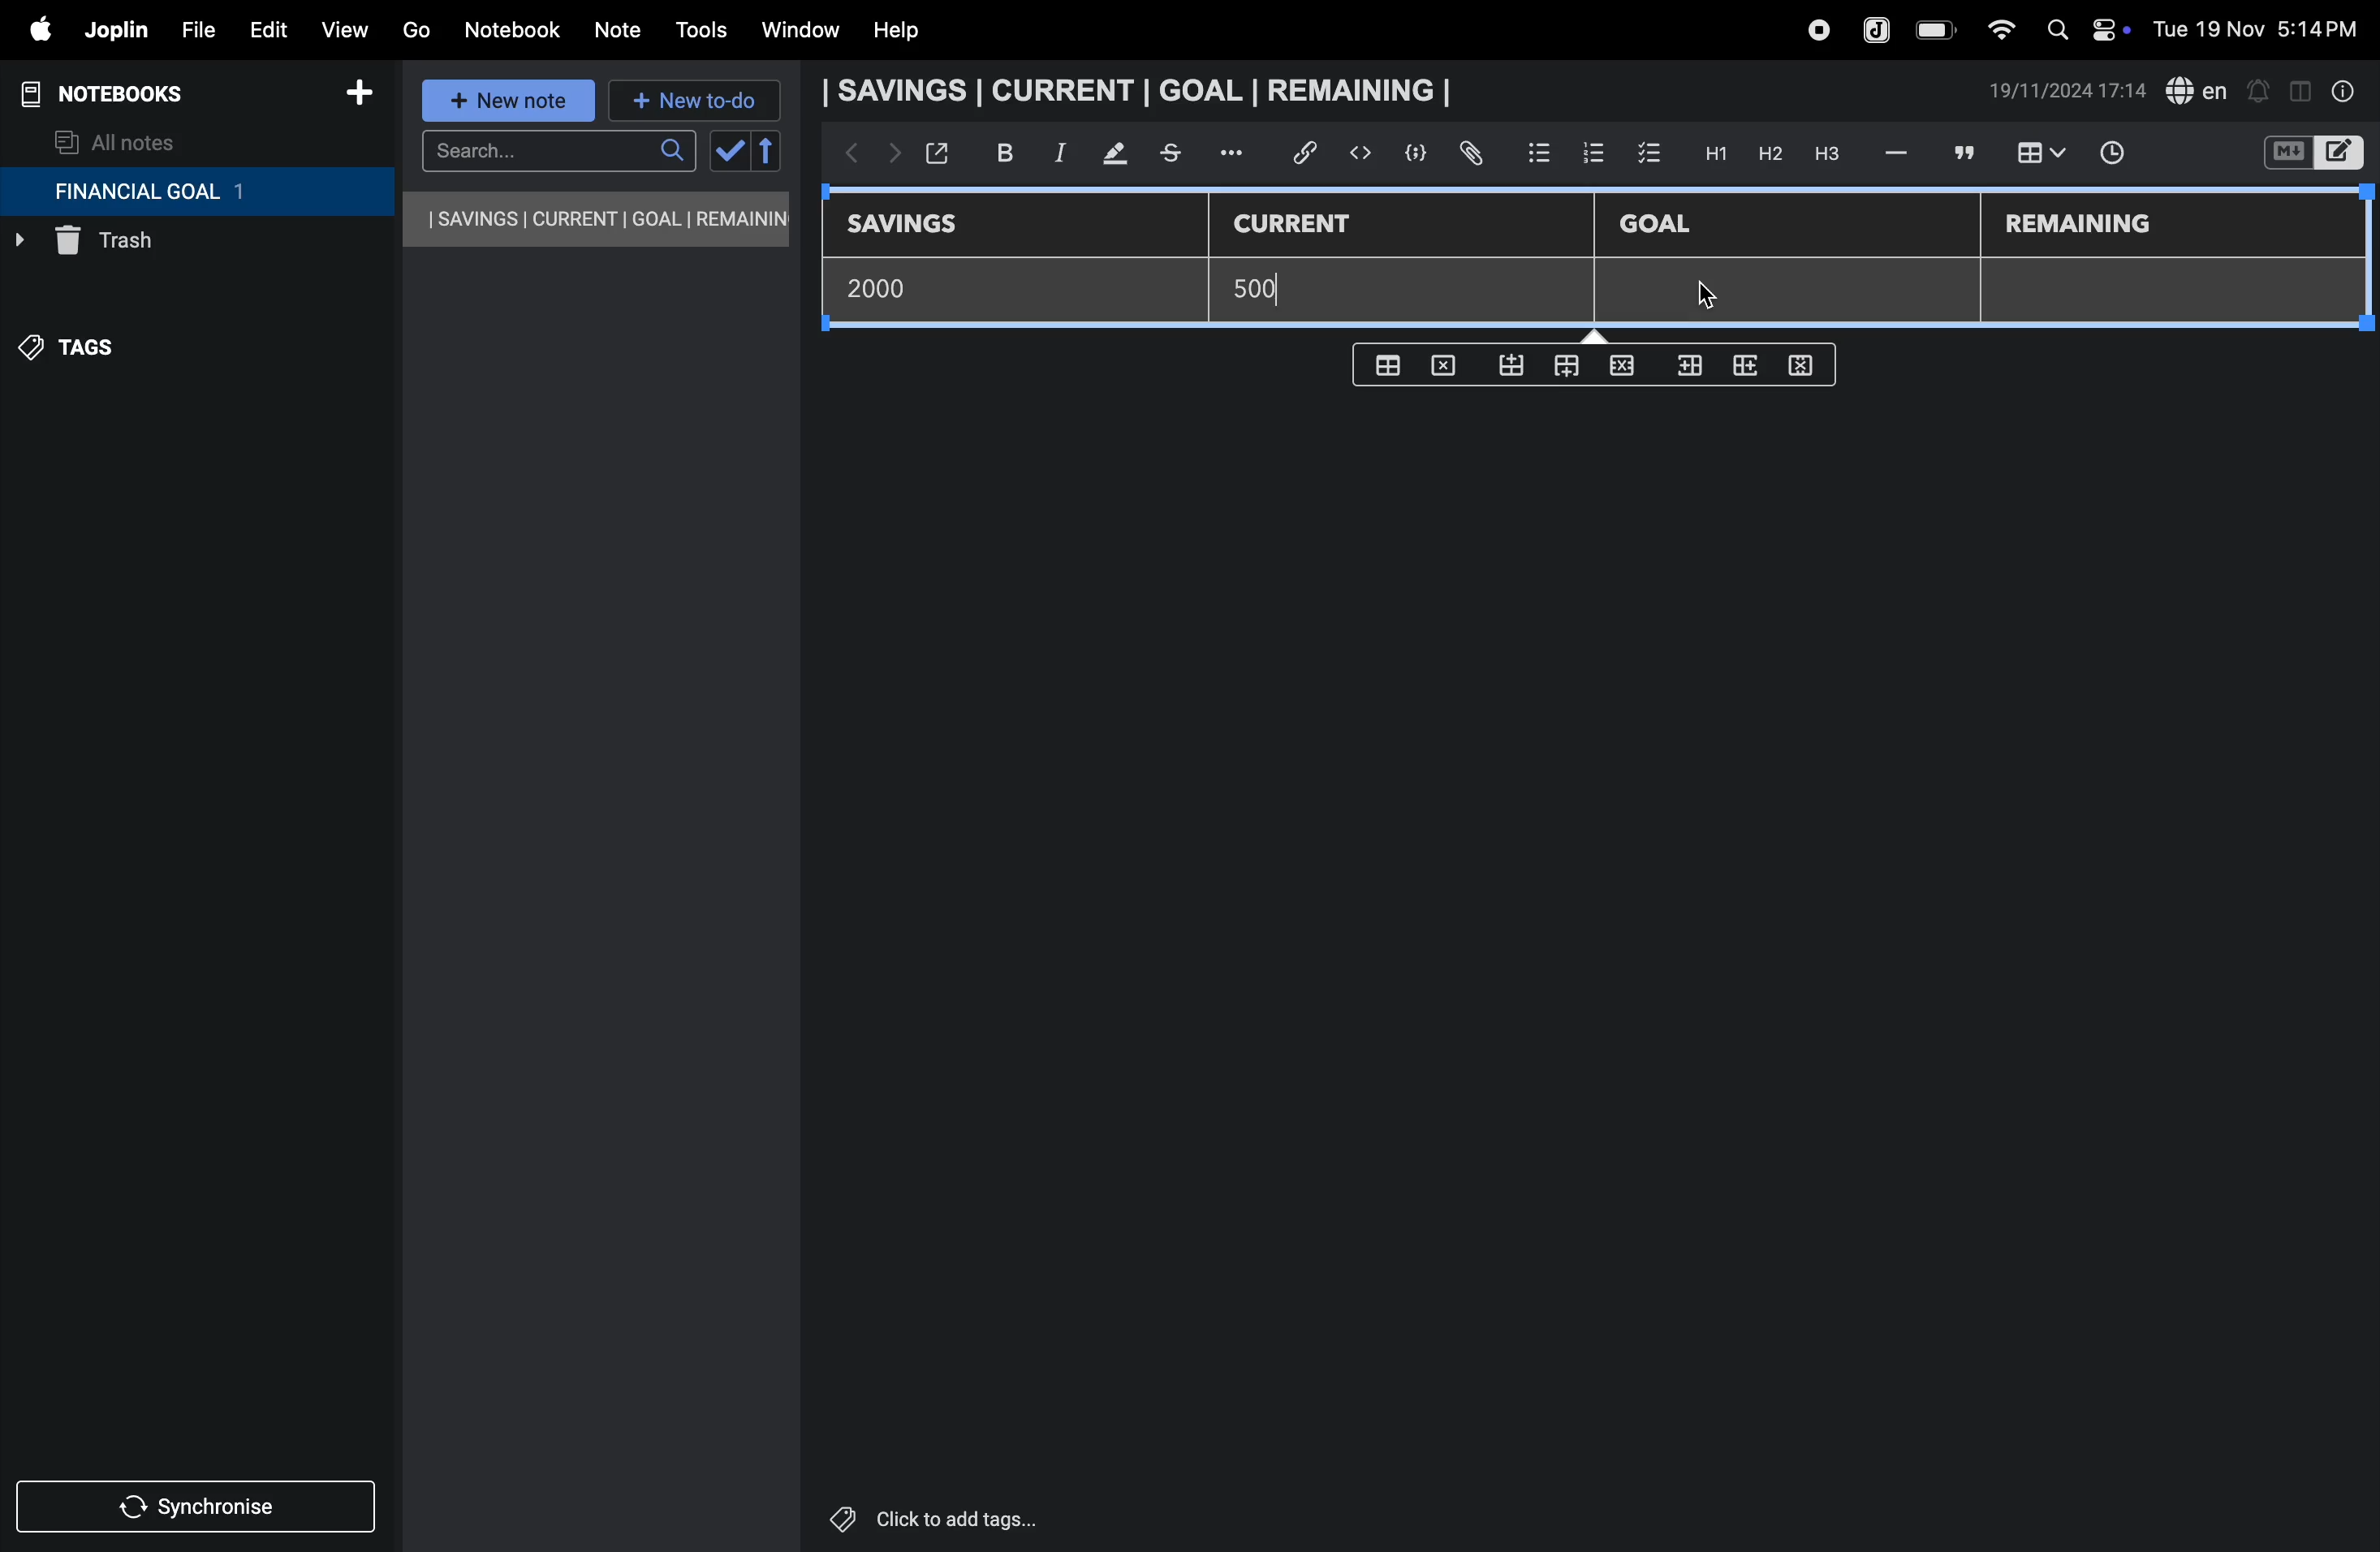 The width and height of the screenshot is (2380, 1552). What do you see at coordinates (889, 157) in the screenshot?
I see `forward` at bounding box center [889, 157].